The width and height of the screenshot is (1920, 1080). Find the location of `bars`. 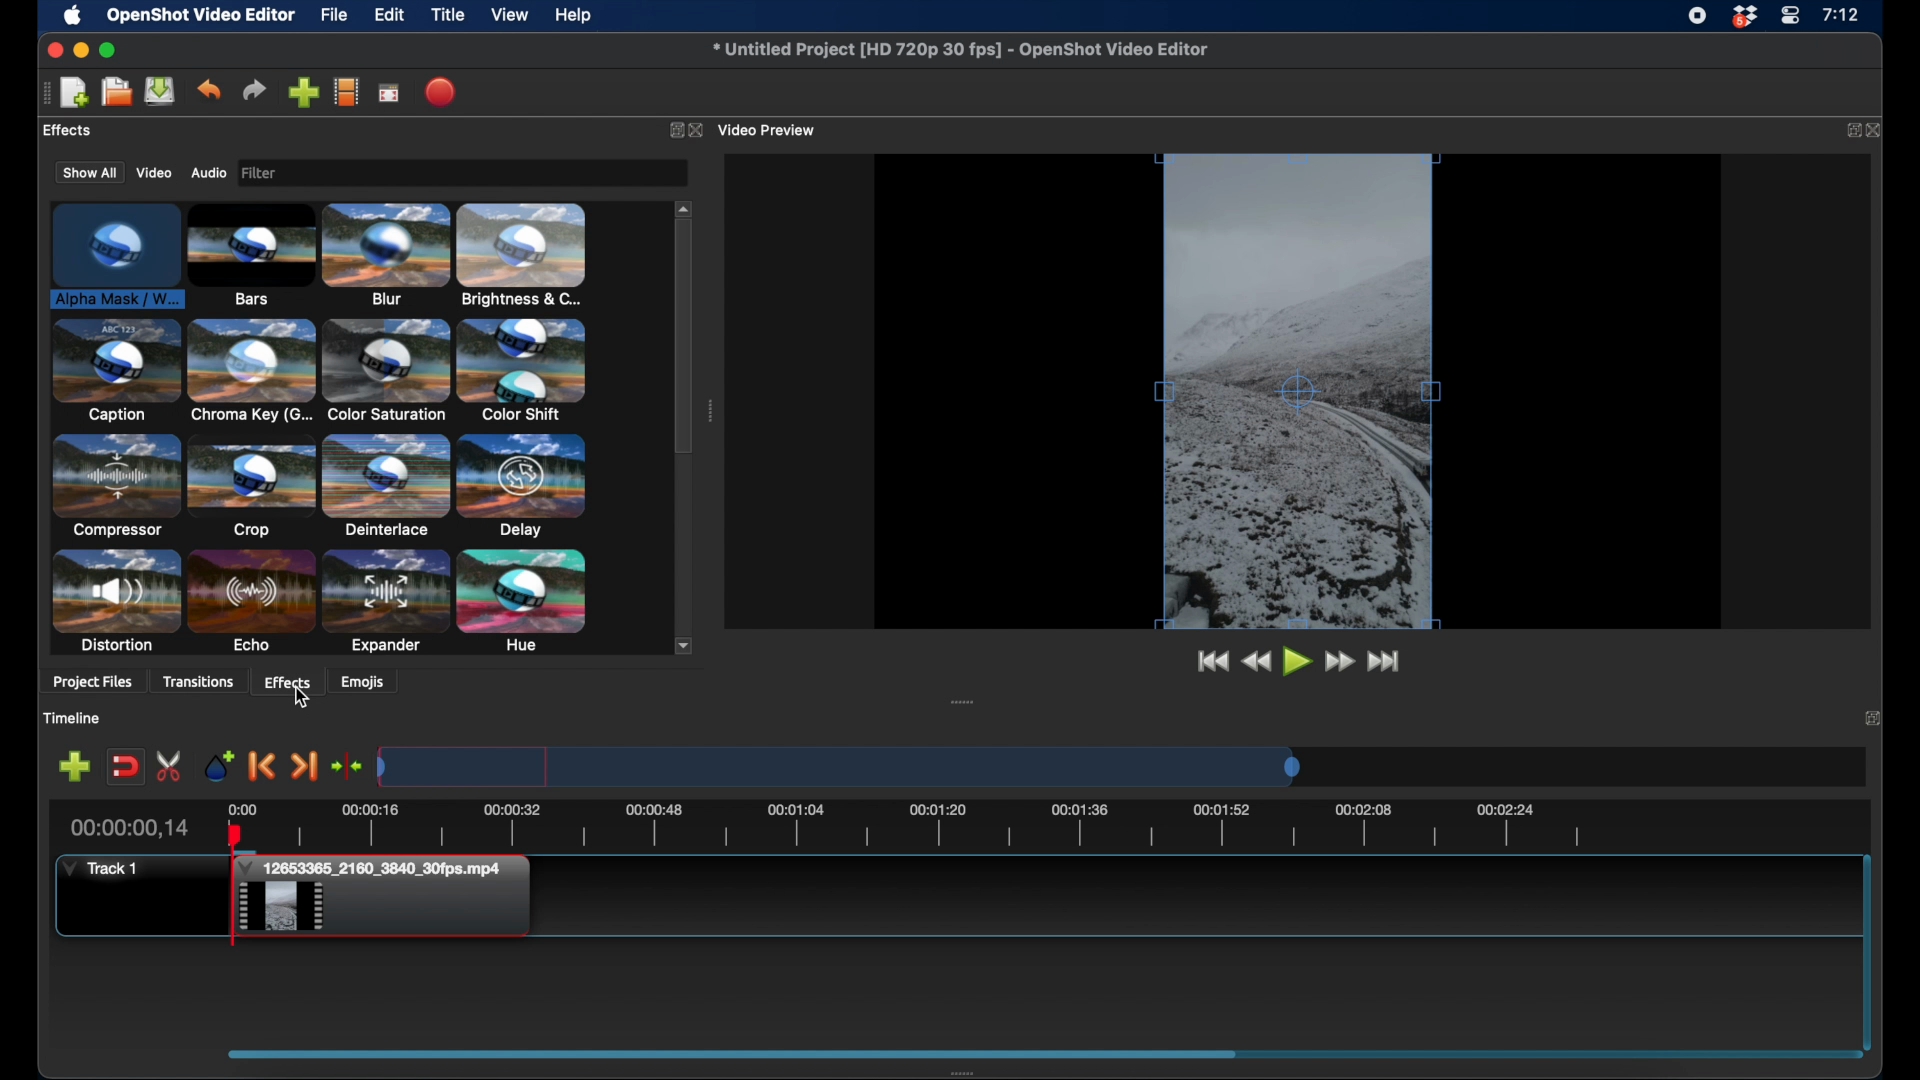

bars is located at coordinates (252, 256).